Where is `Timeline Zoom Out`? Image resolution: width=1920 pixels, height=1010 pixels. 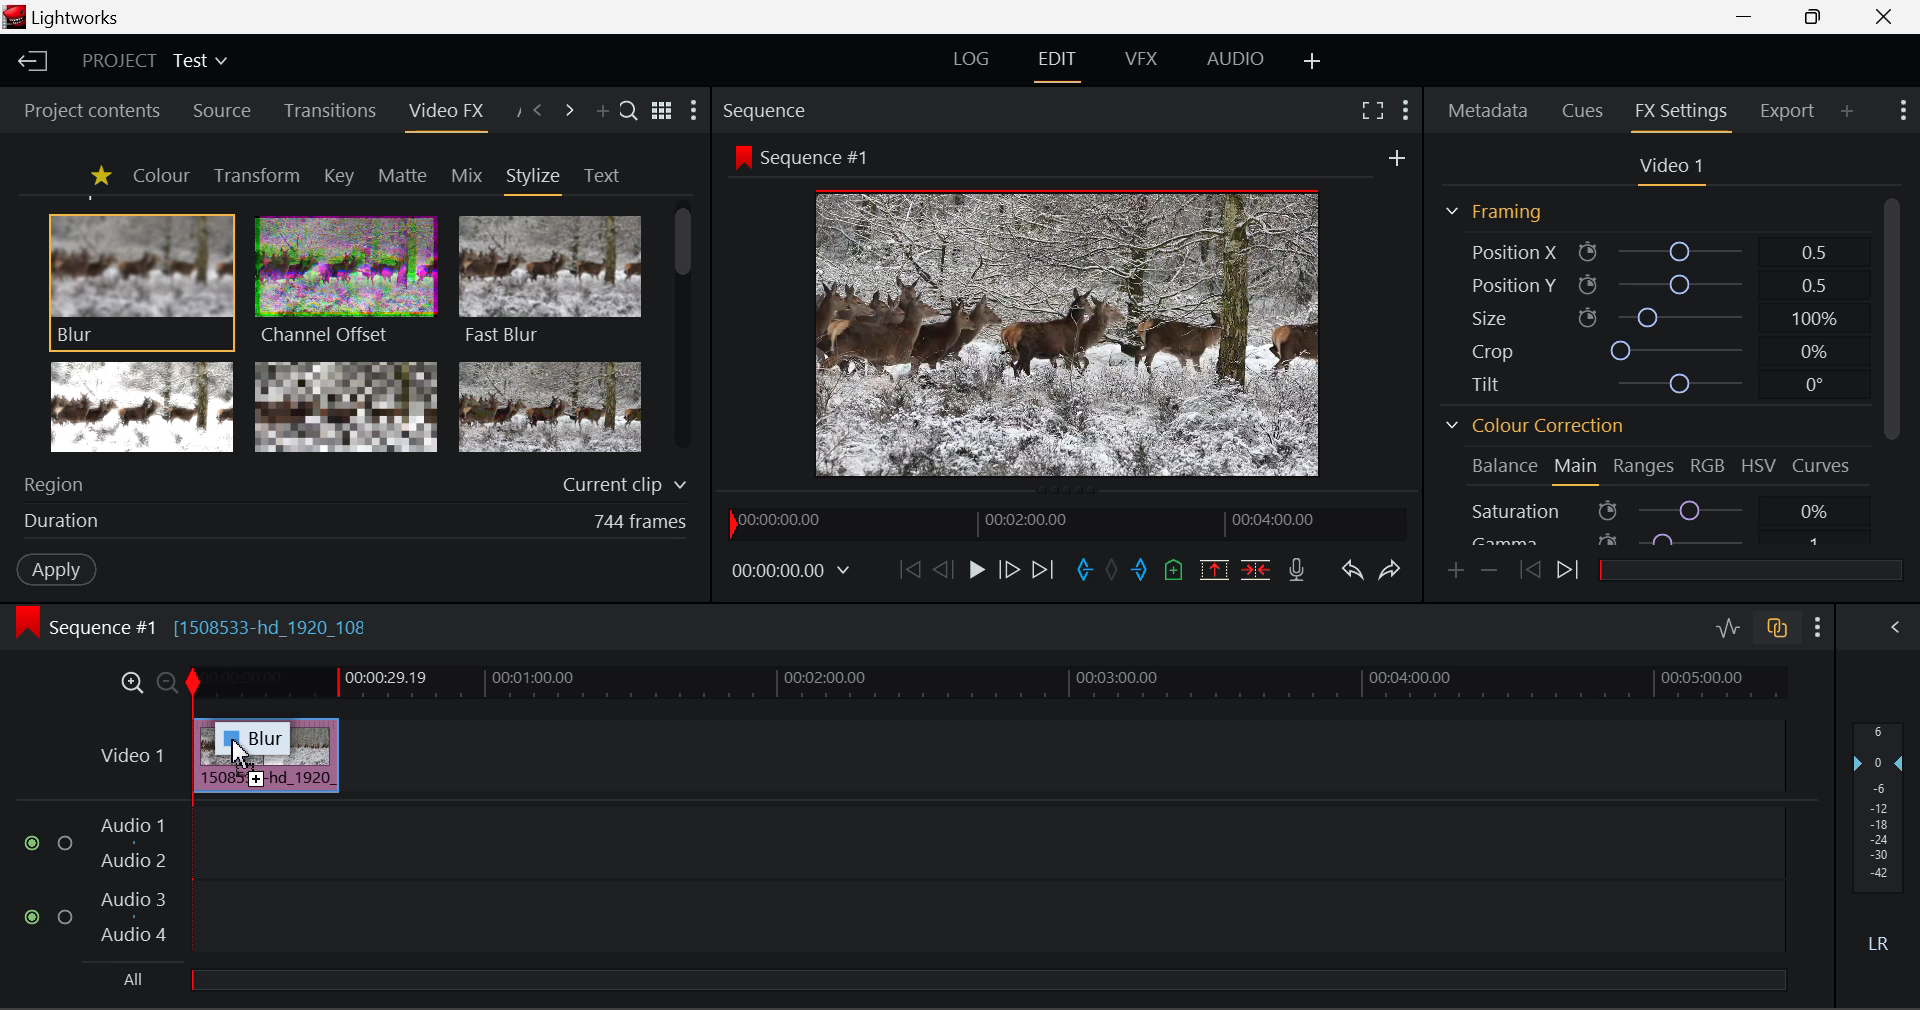
Timeline Zoom Out is located at coordinates (166, 681).